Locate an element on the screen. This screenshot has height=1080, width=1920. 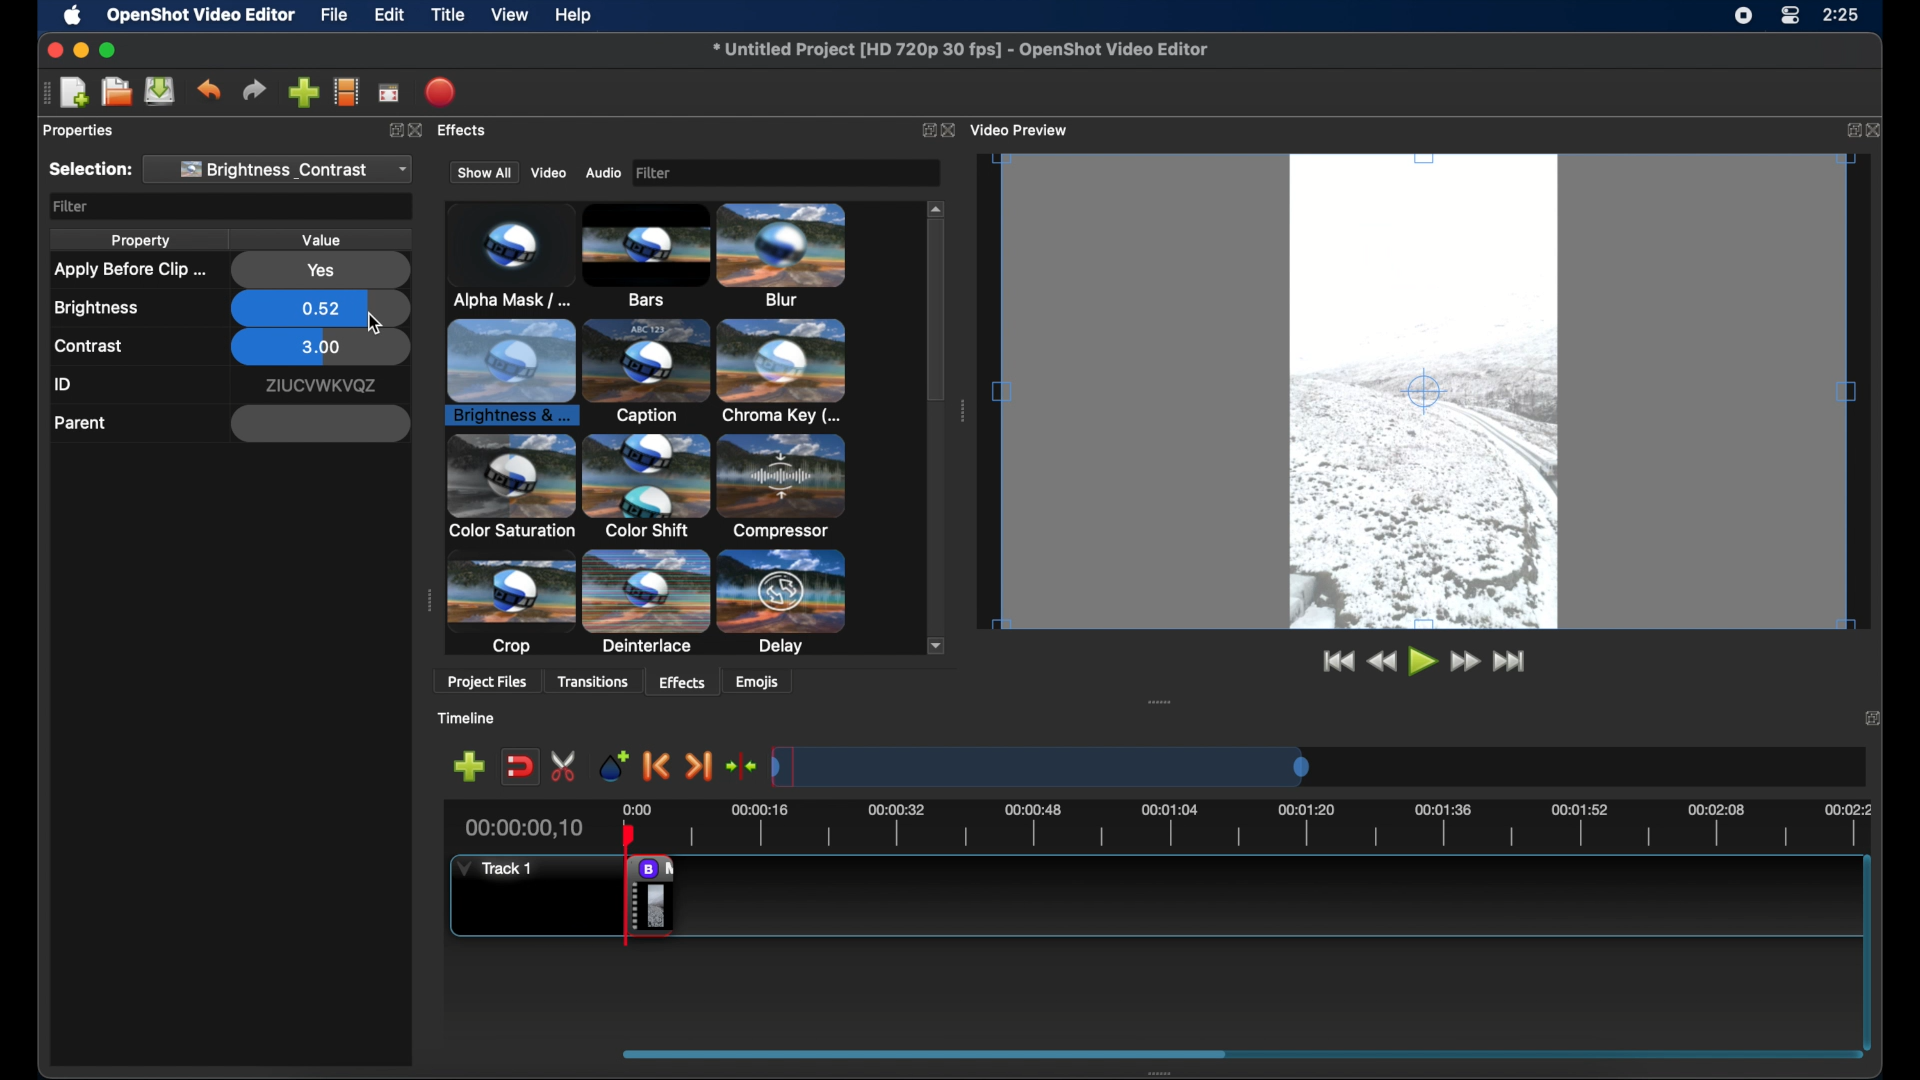
yes is located at coordinates (320, 271).